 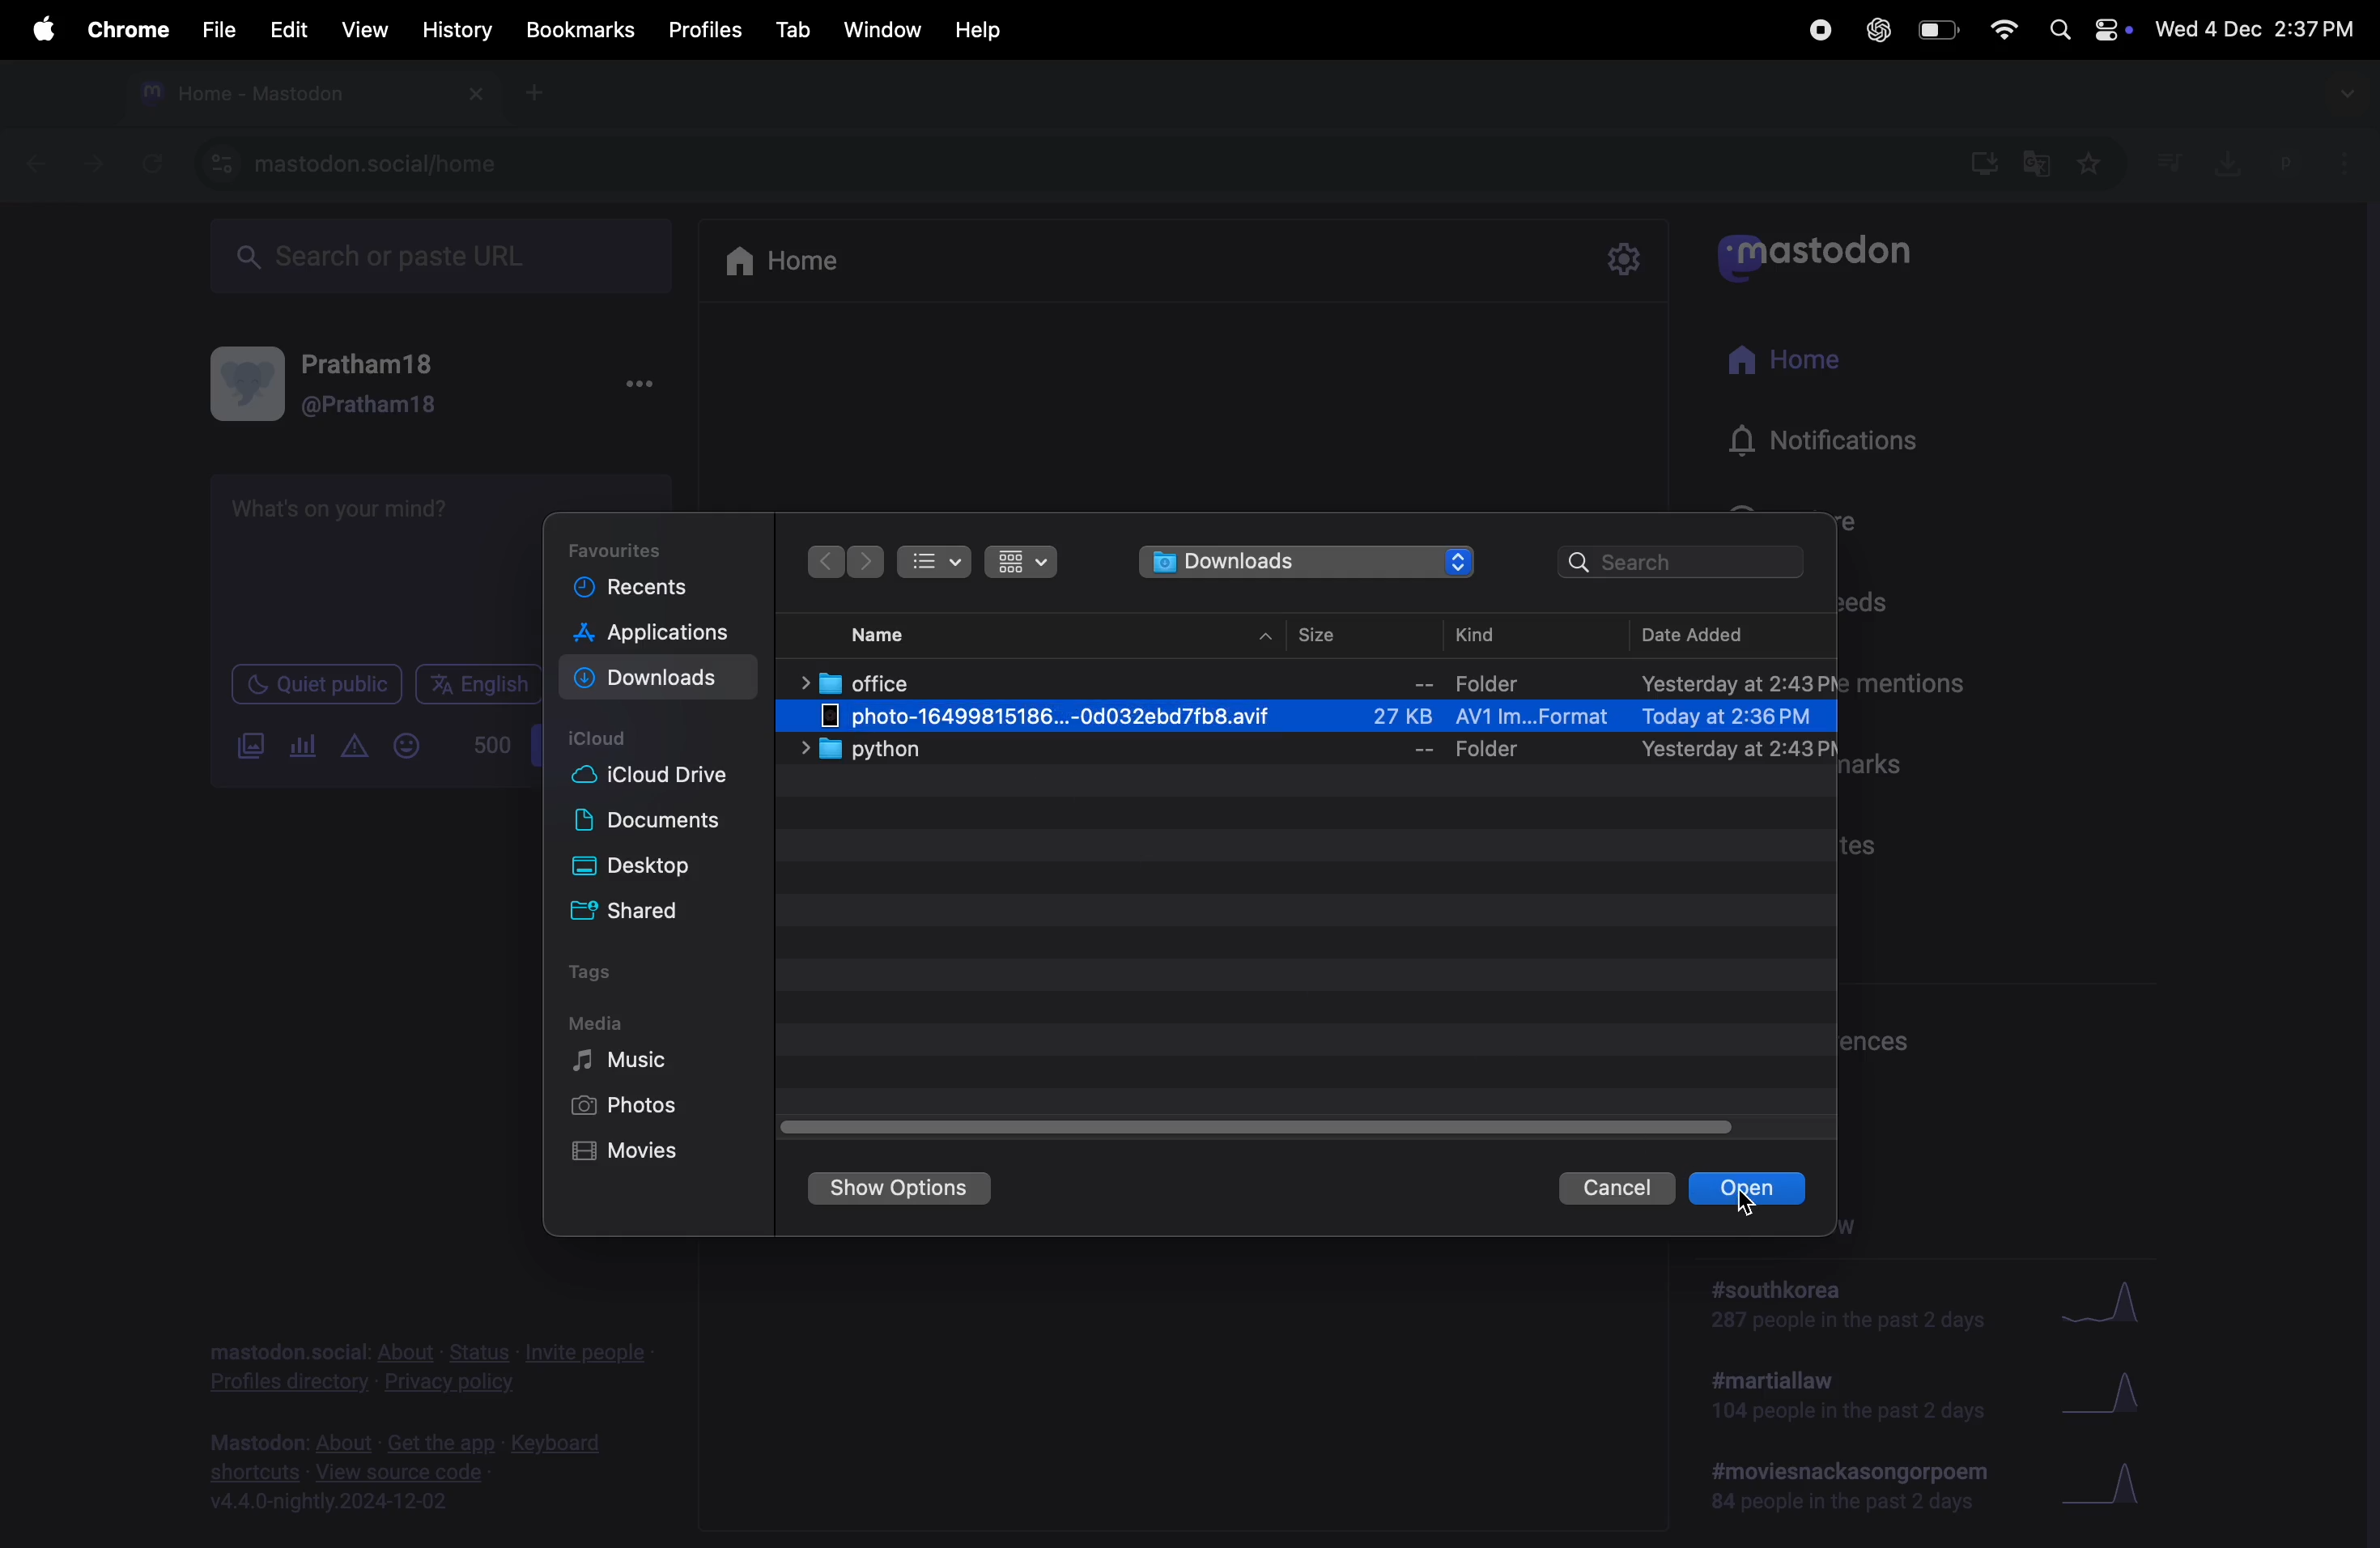 I want to click on Settings, so click(x=1623, y=260).